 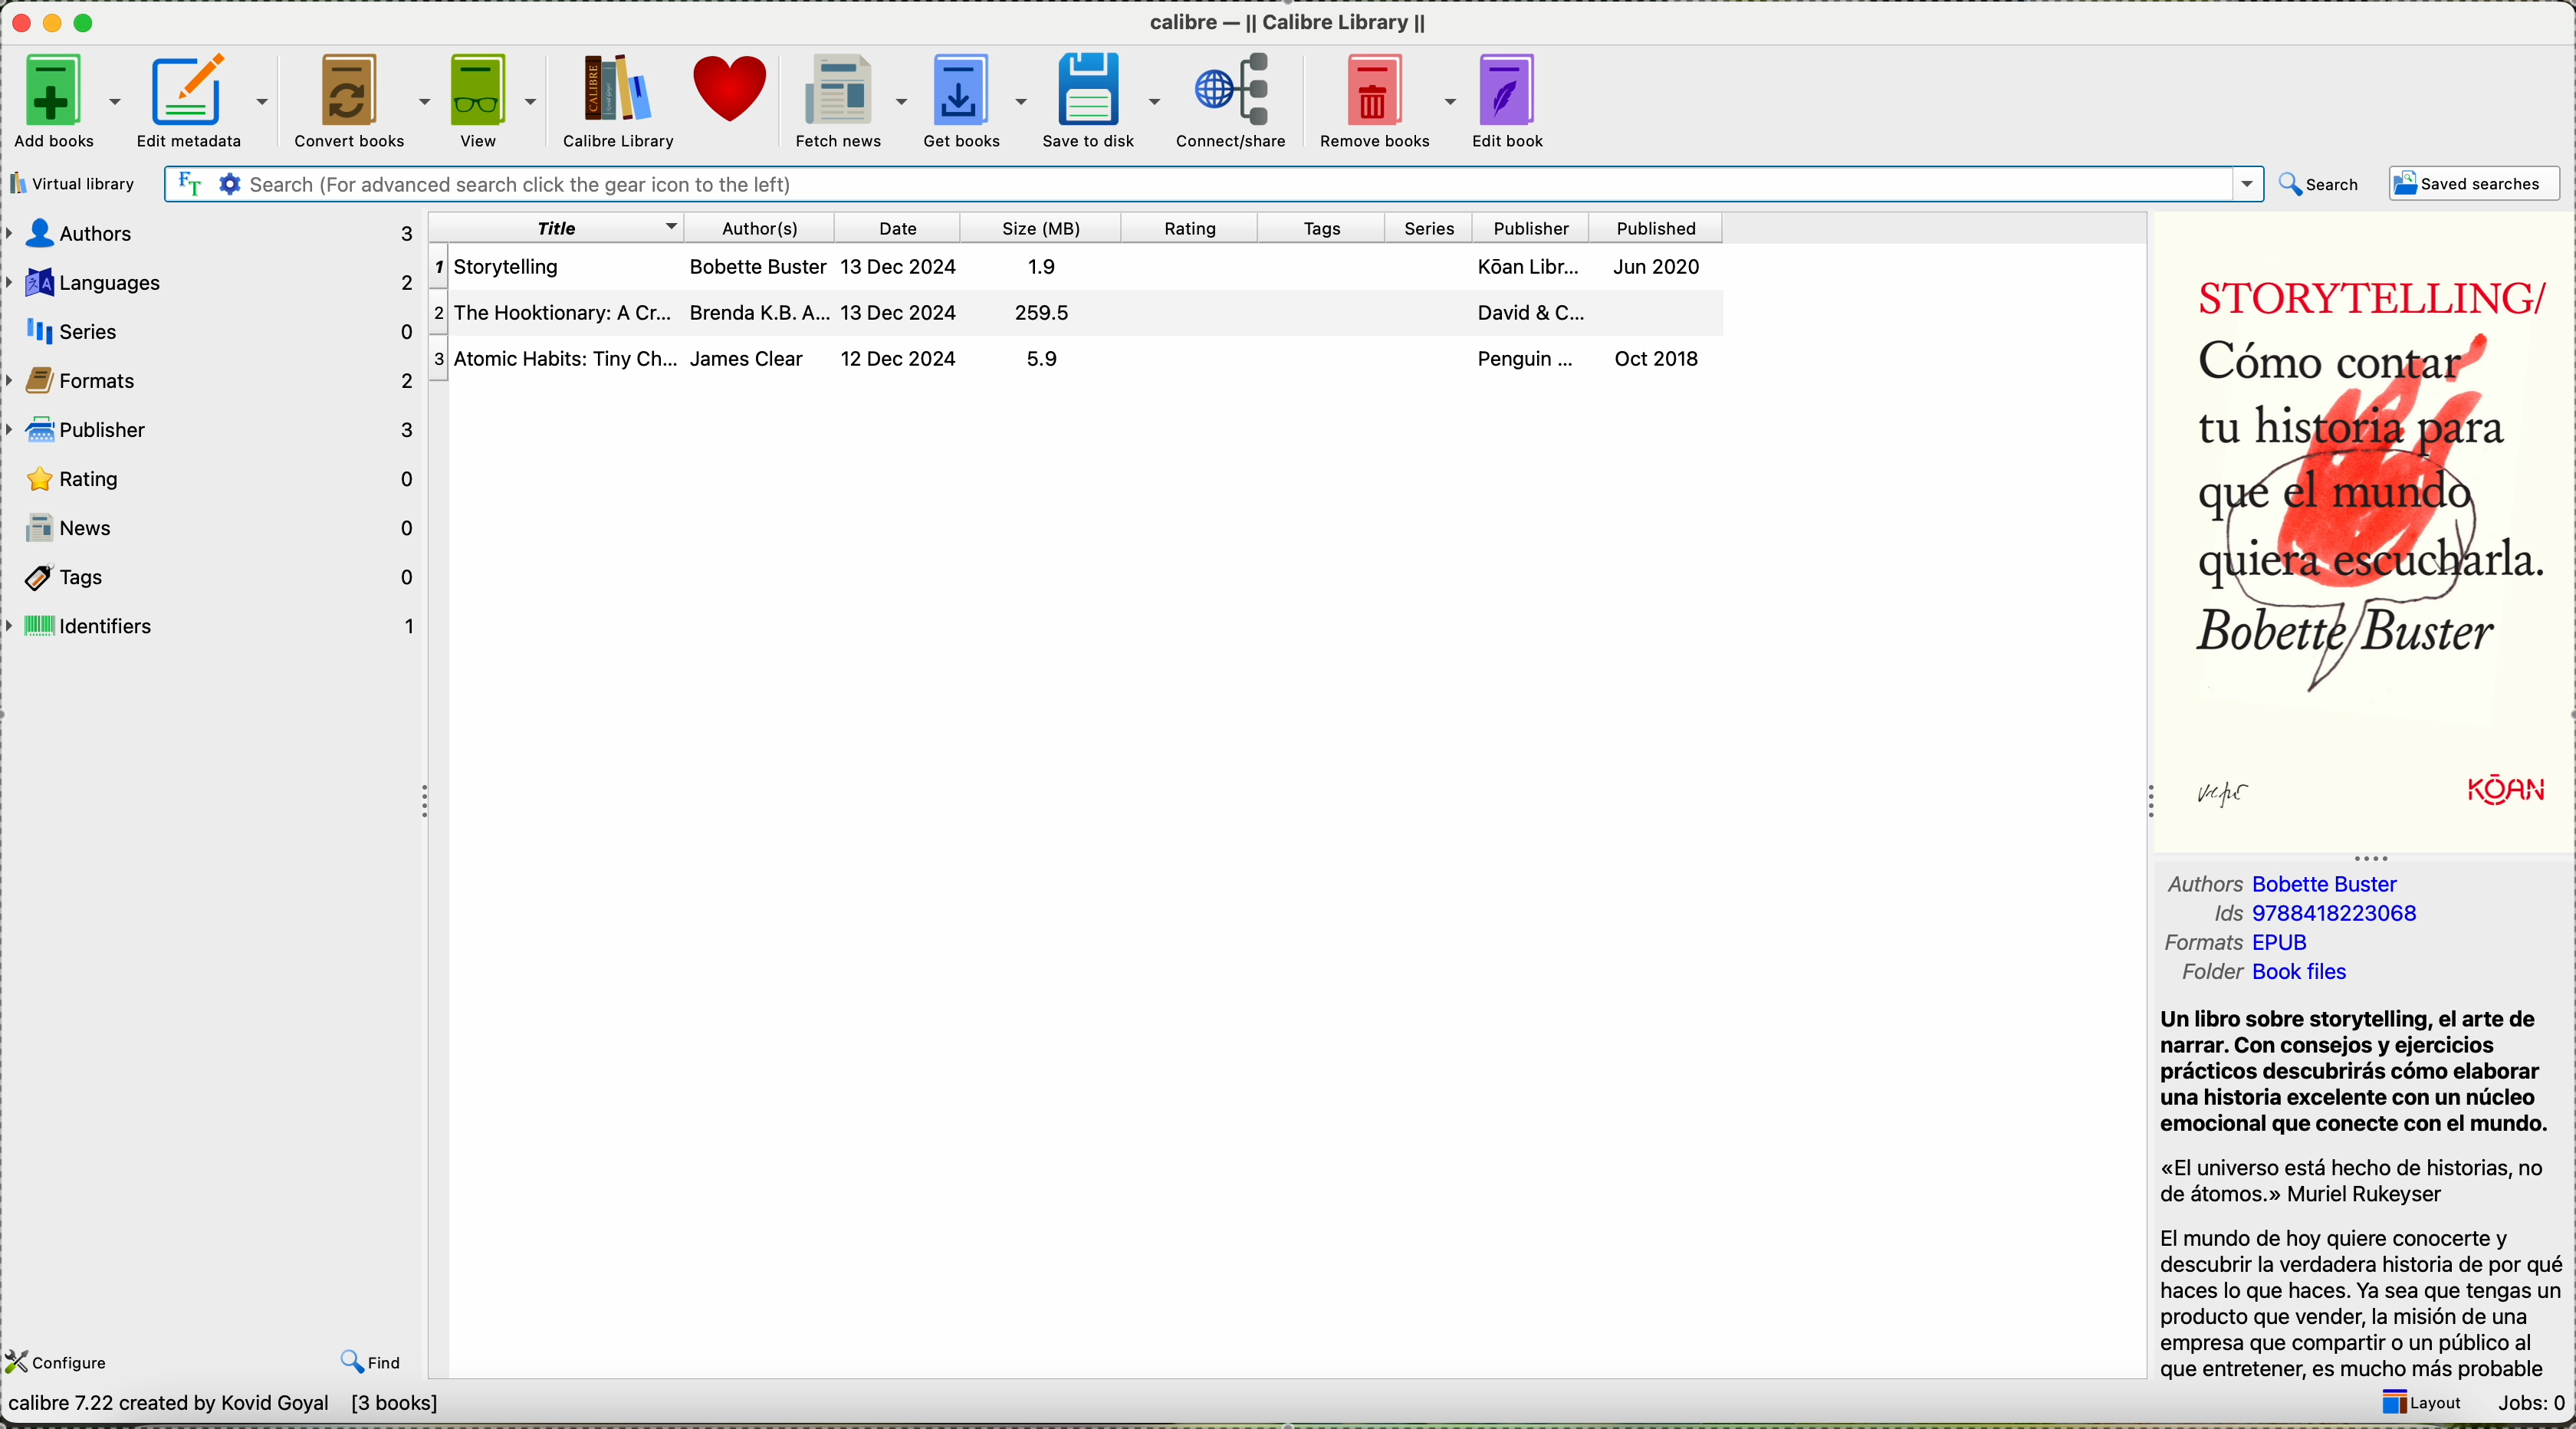 What do you see at coordinates (2361, 1303) in the screenshot?
I see `El mundo de hoy quiere conocerte y
descubrir la verdadera historia de por qué
haces lo que haces. Ya sea que tengas un
producto que vender, la misién de una
empresa que compartir o un ptblico al
que entretener, es mucho mas probable` at bounding box center [2361, 1303].